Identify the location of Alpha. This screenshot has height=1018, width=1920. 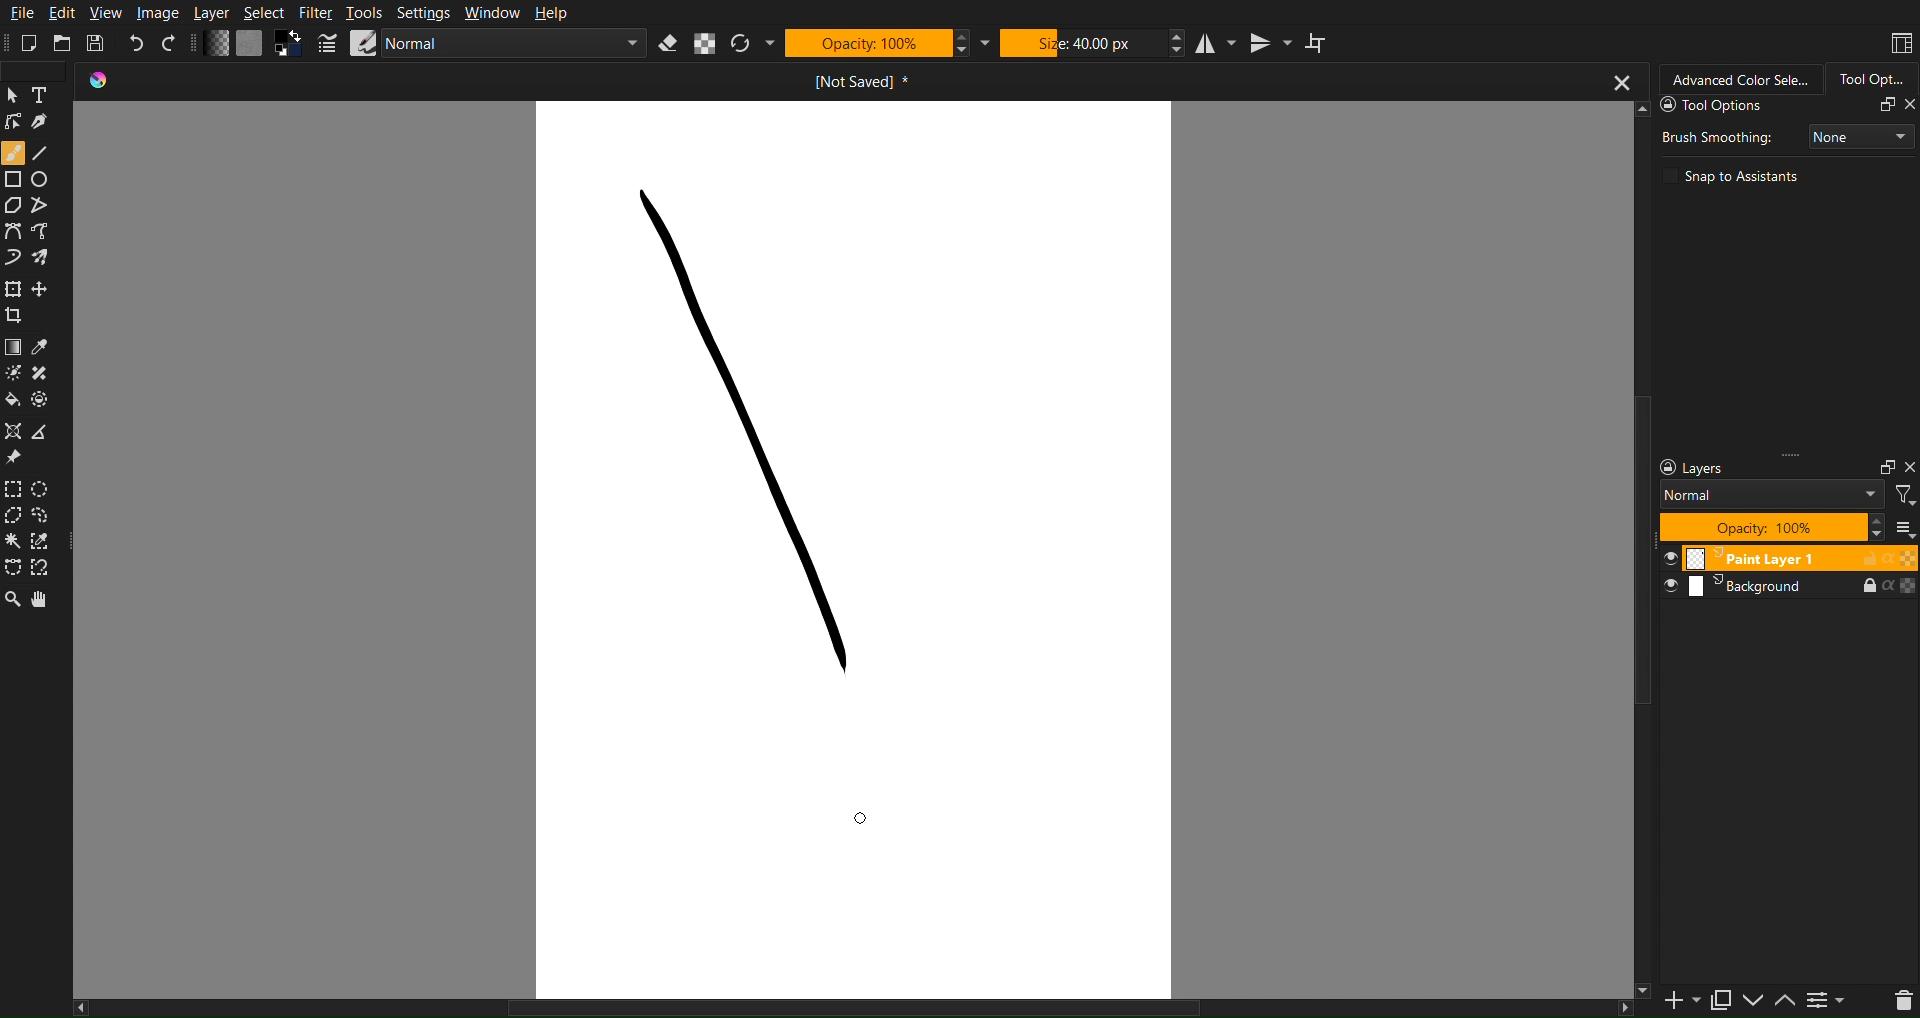
(706, 43).